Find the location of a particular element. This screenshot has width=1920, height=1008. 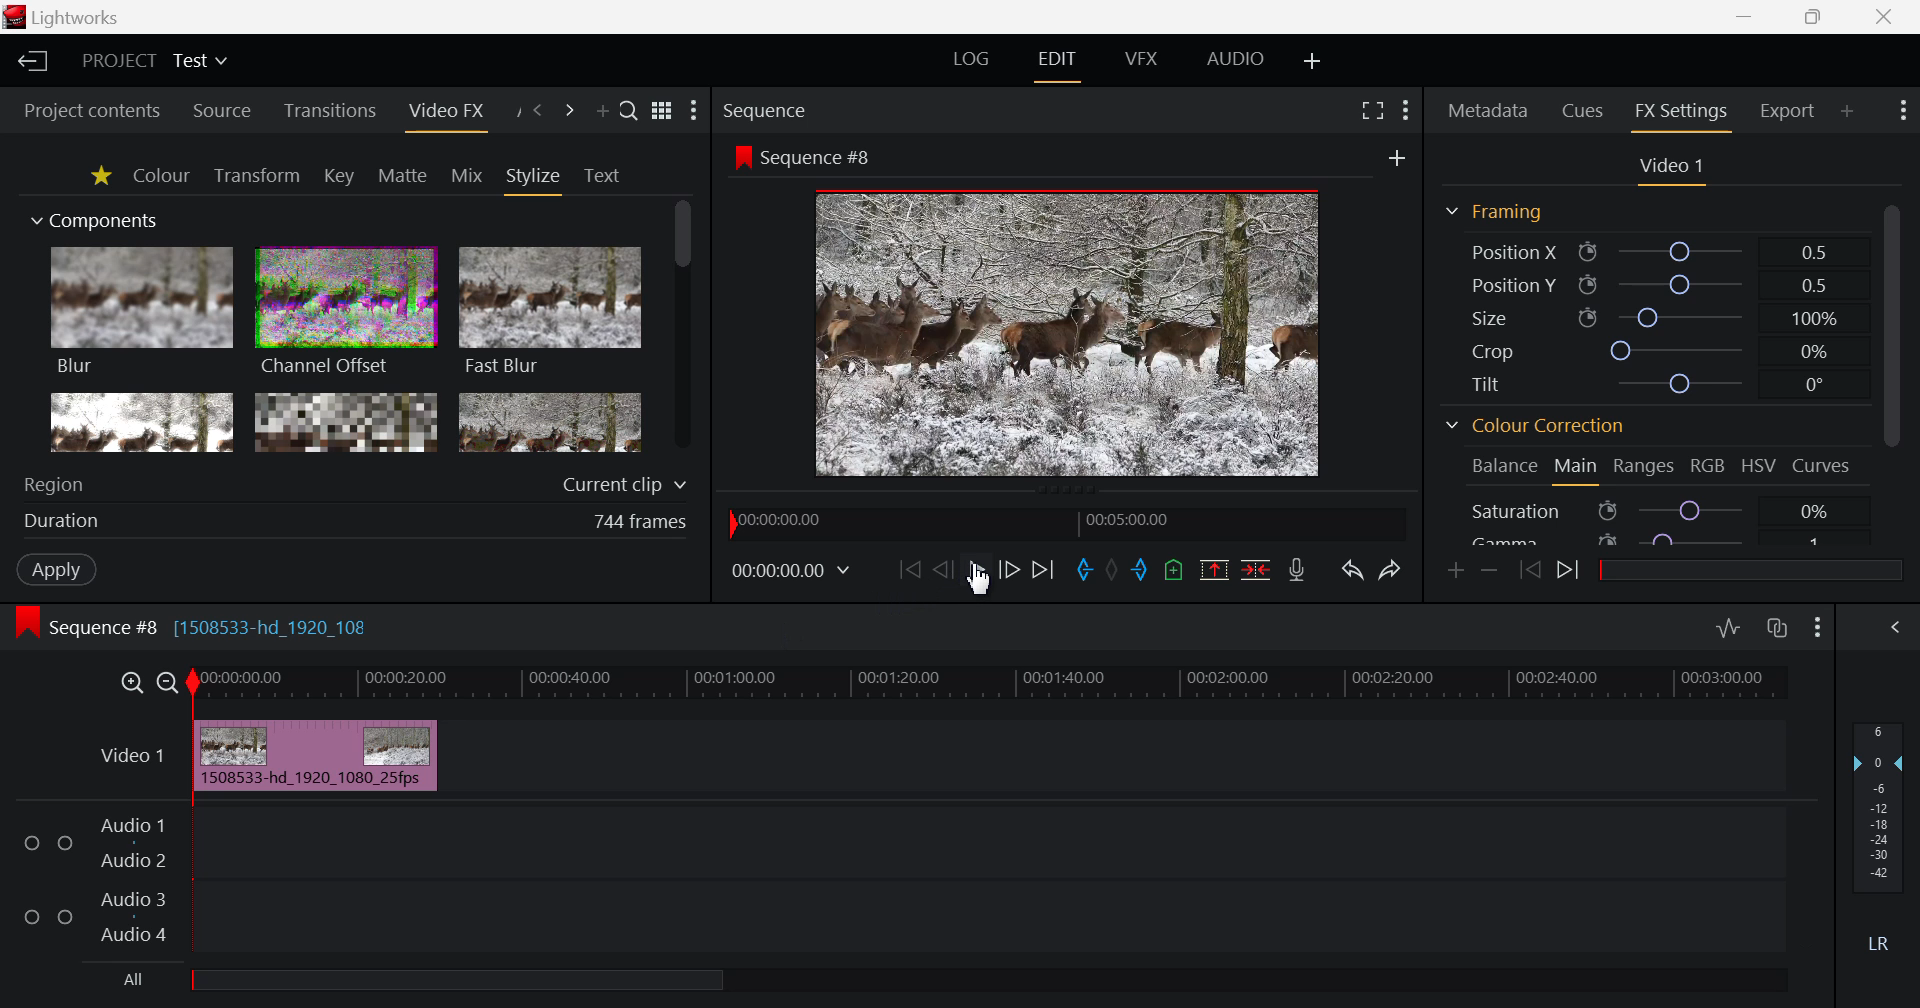

Minimize is located at coordinates (1814, 18).